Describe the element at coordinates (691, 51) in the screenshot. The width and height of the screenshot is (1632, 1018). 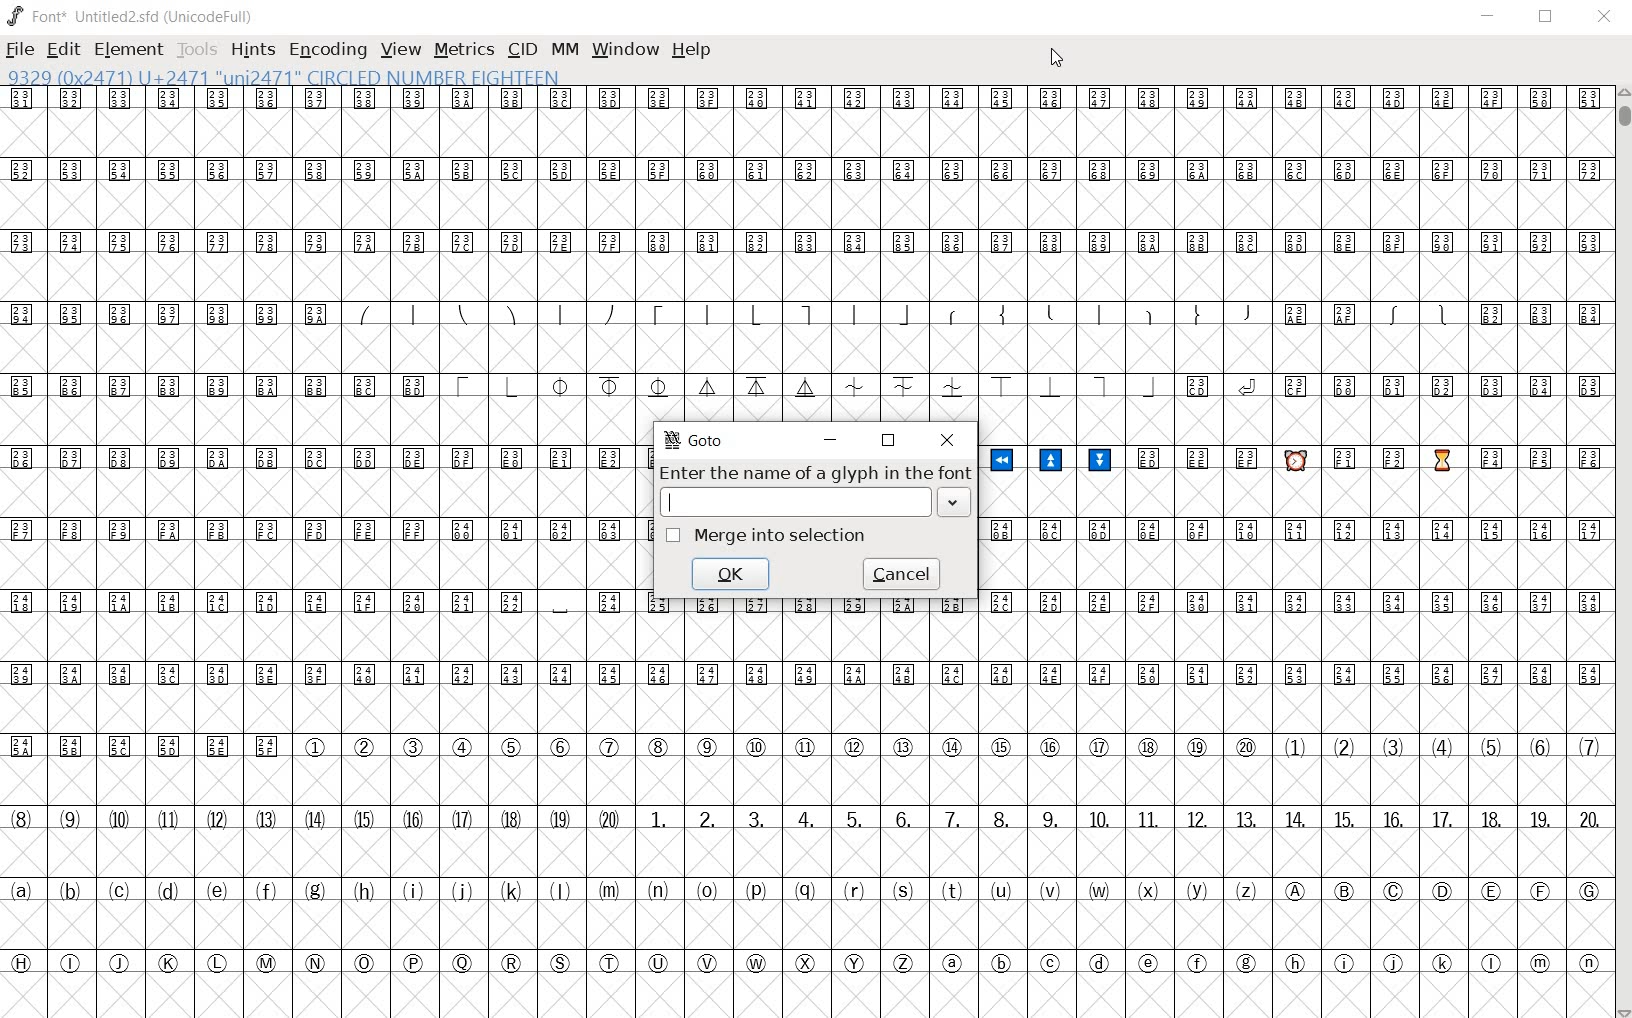
I see `help` at that location.